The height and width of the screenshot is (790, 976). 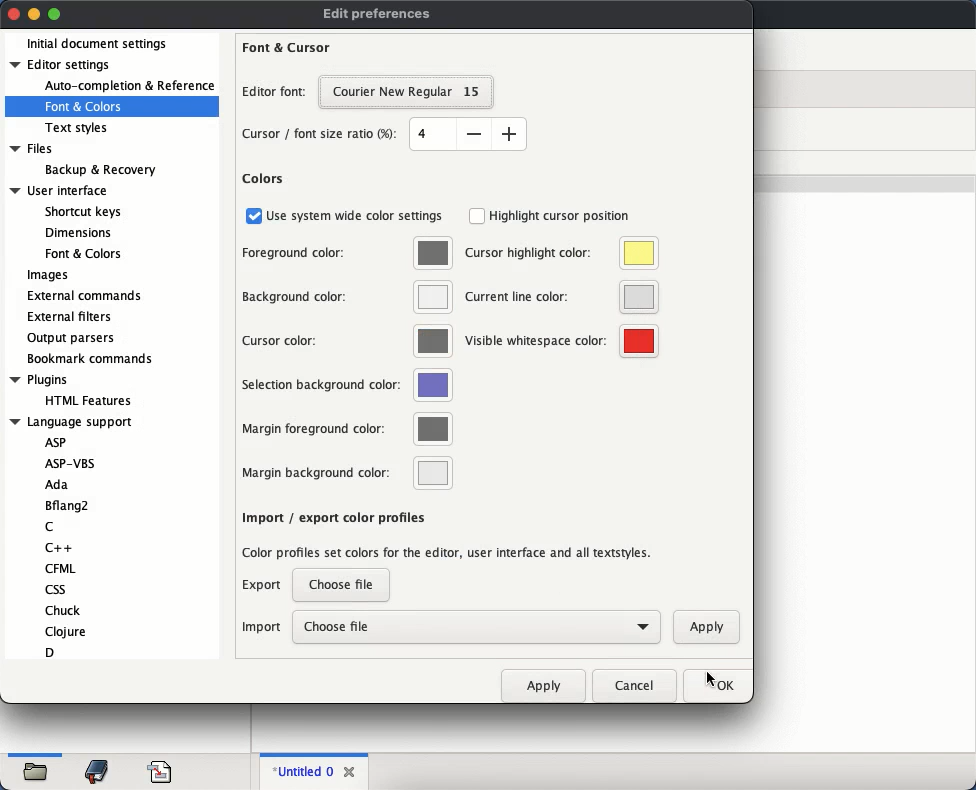 What do you see at coordinates (347, 296) in the screenshot?
I see `background color` at bounding box center [347, 296].